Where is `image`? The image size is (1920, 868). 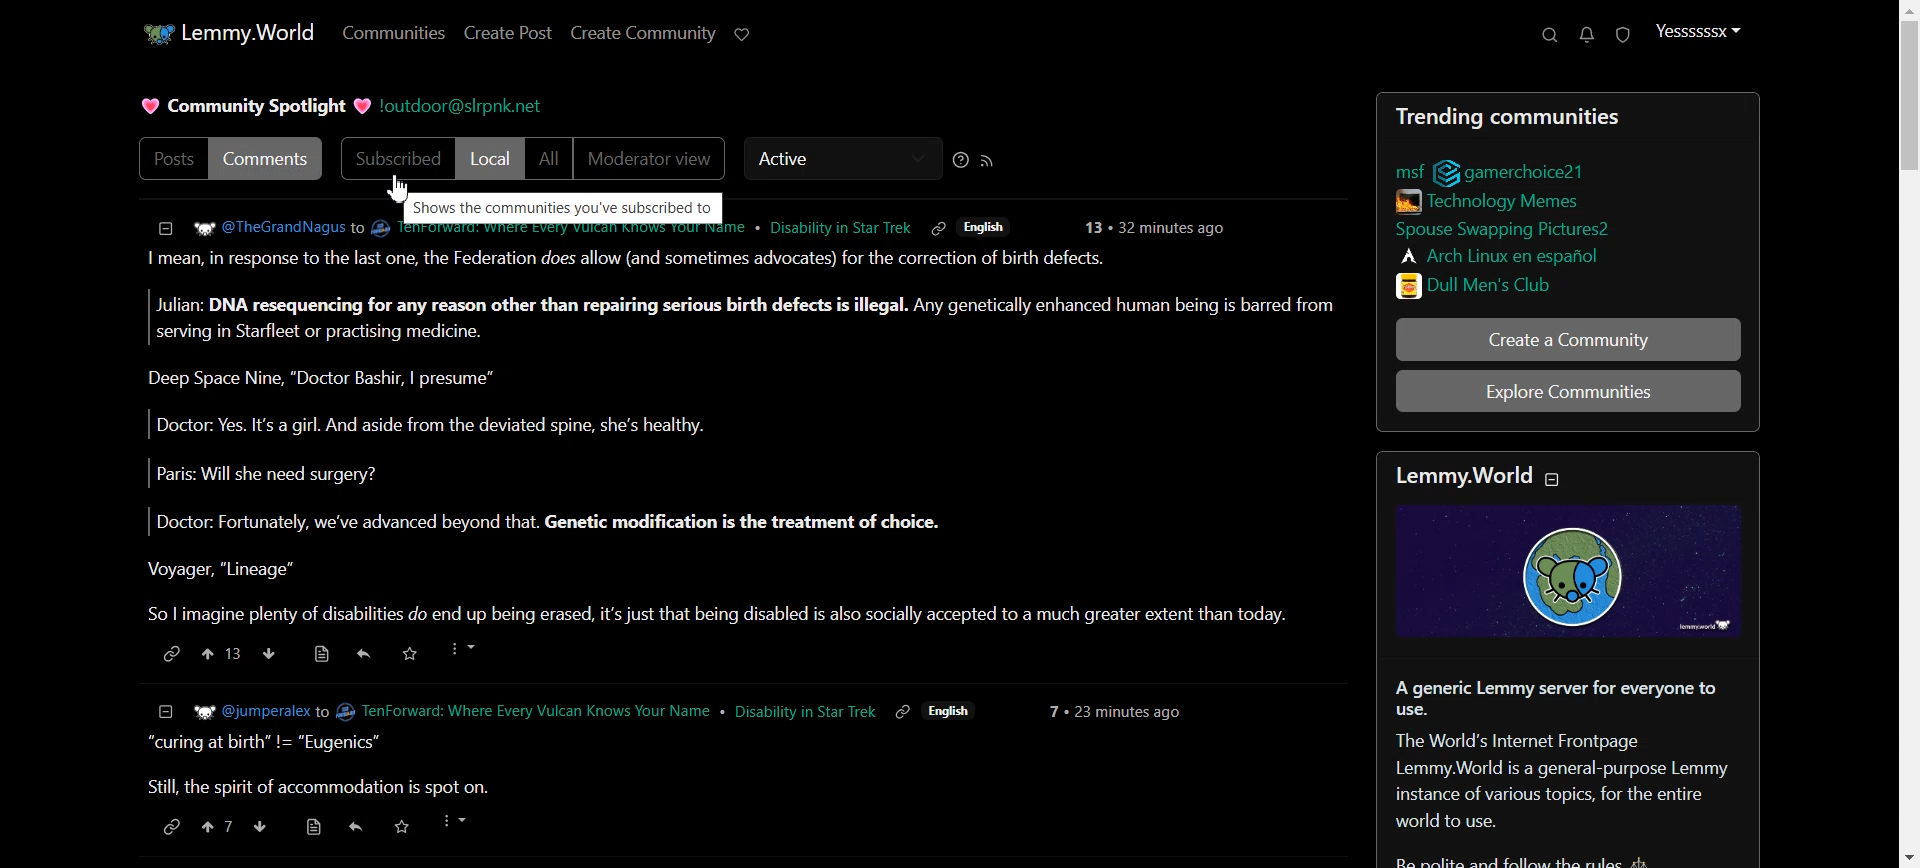 image is located at coordinates (1583, 574).